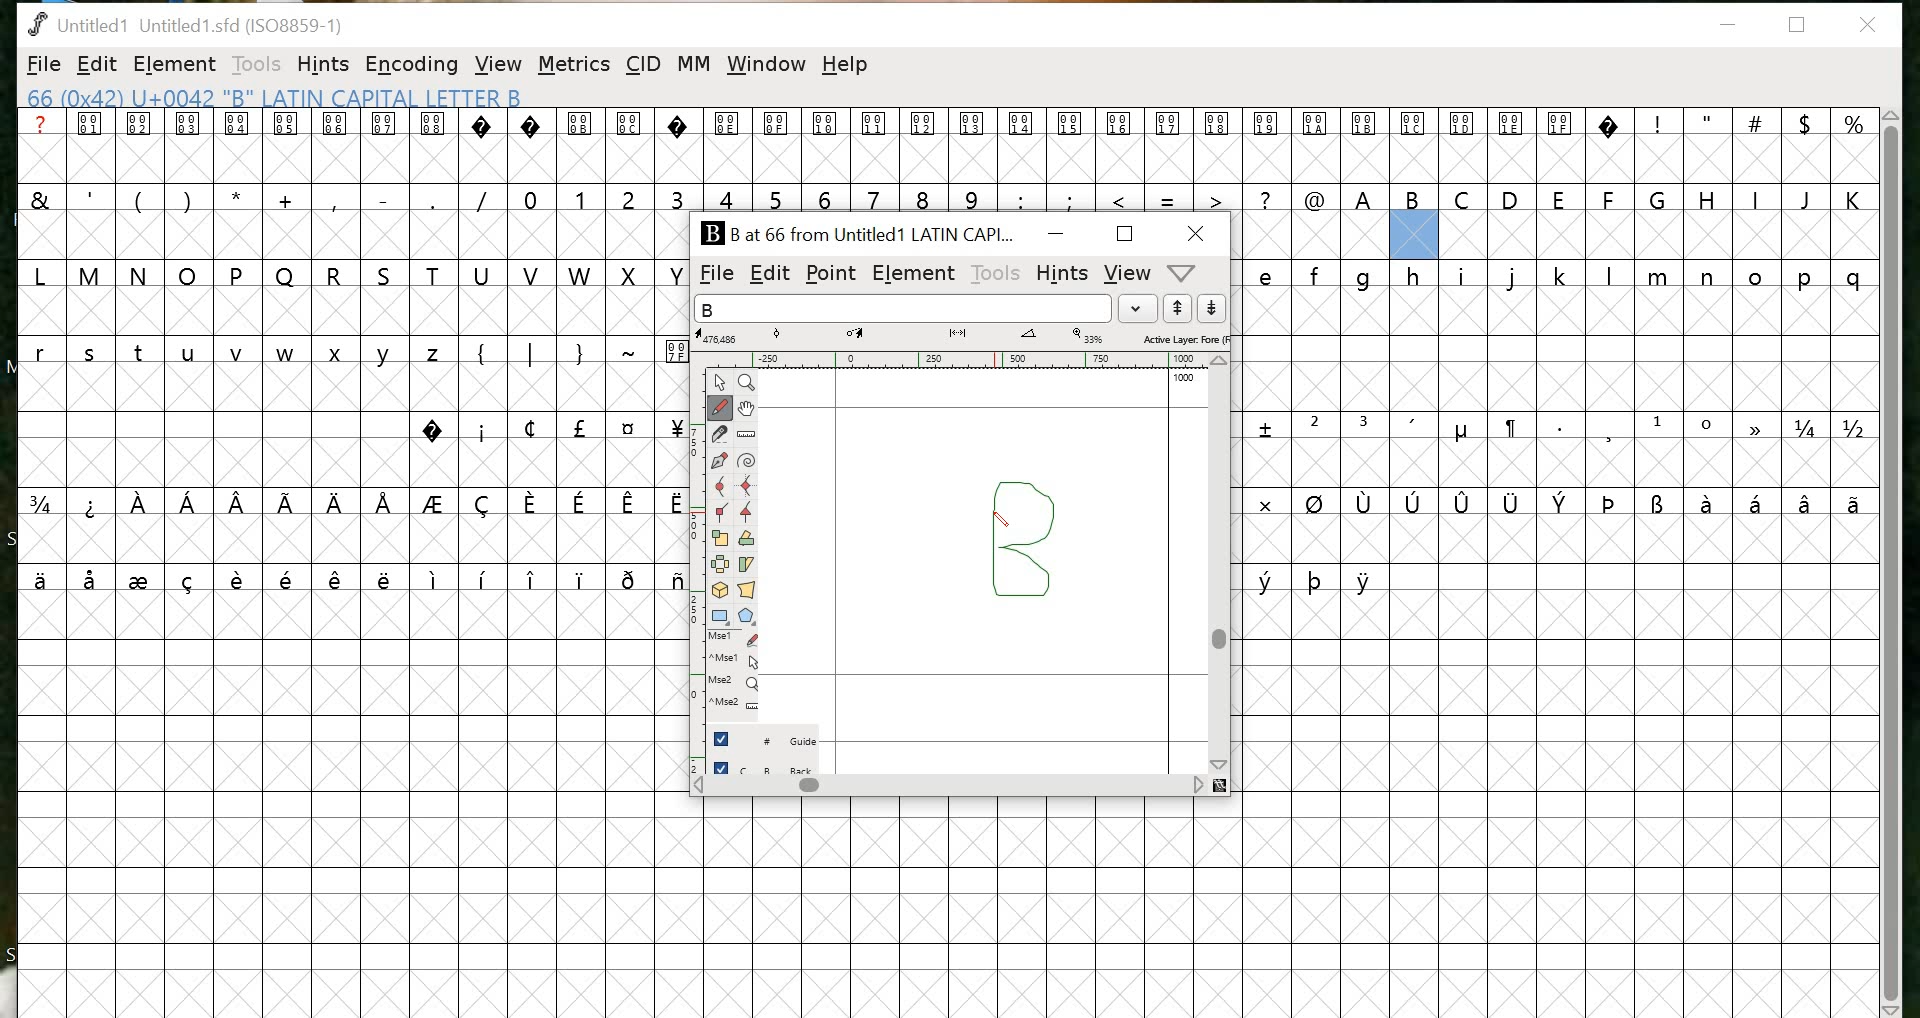  What do you see at coordinates (748, 487) in the screenshot?
I see `HV Curve` at bounding box center [748, 487].